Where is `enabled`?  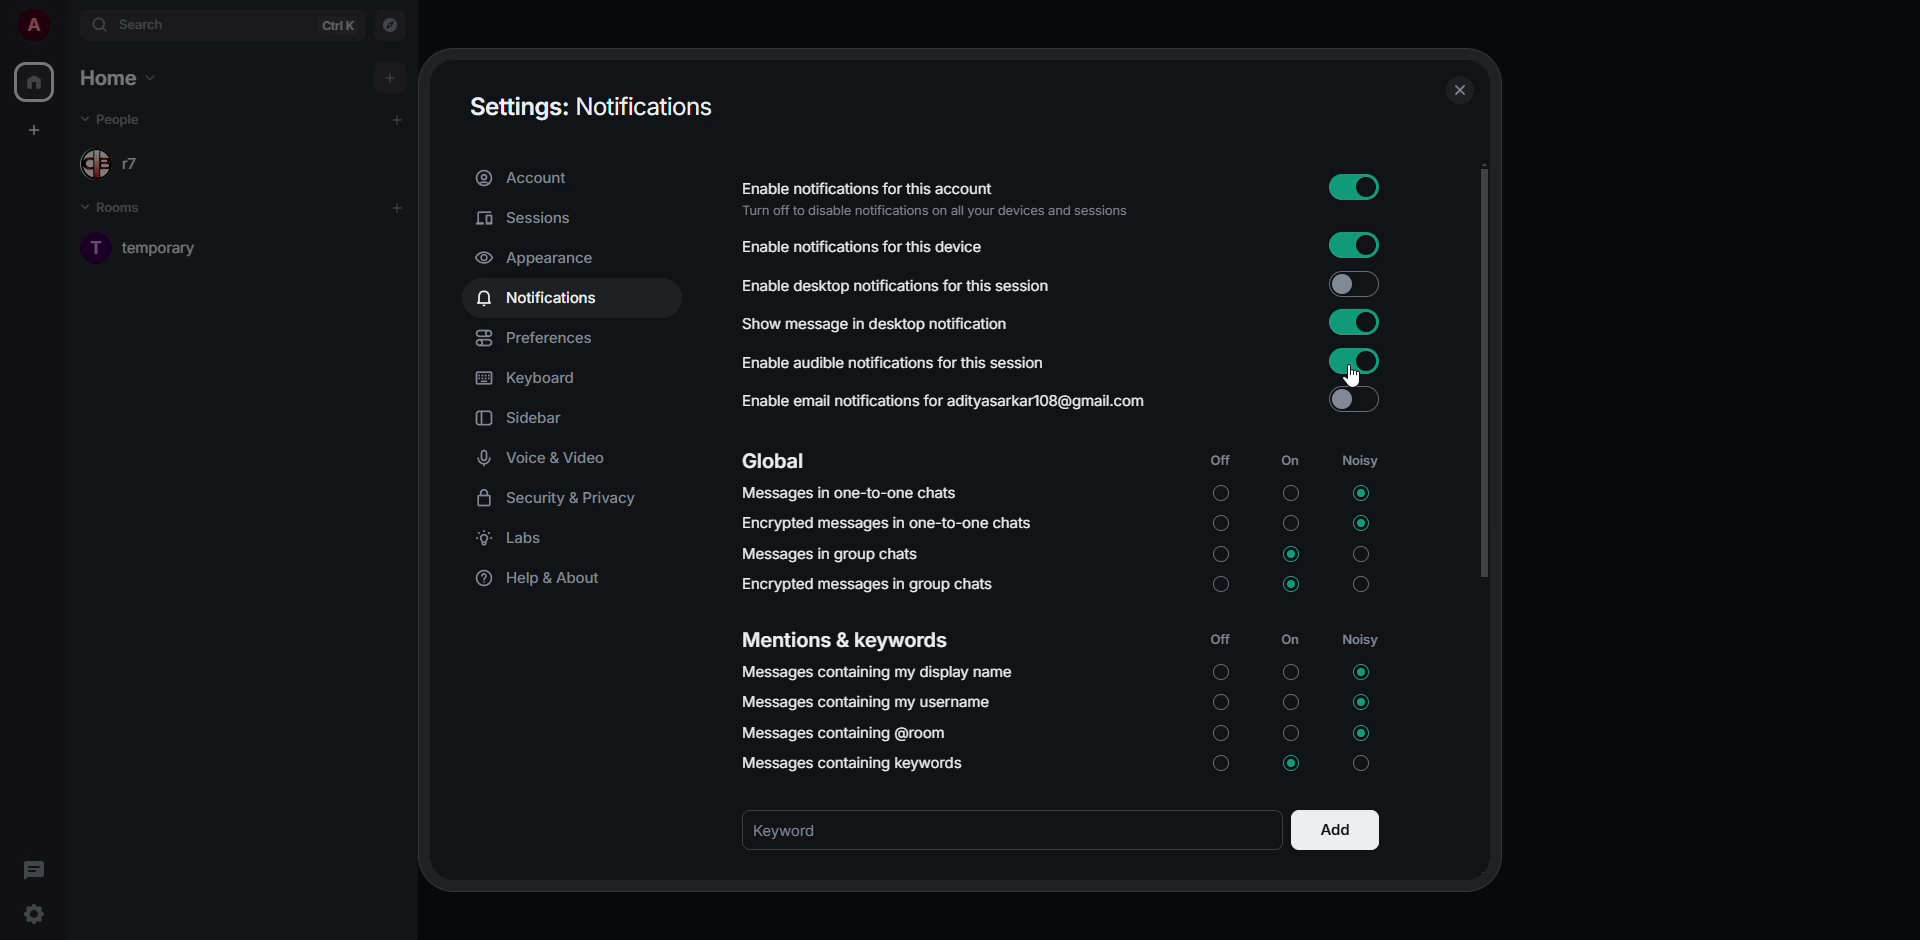
enabled is located at coordinates (1354, 322).